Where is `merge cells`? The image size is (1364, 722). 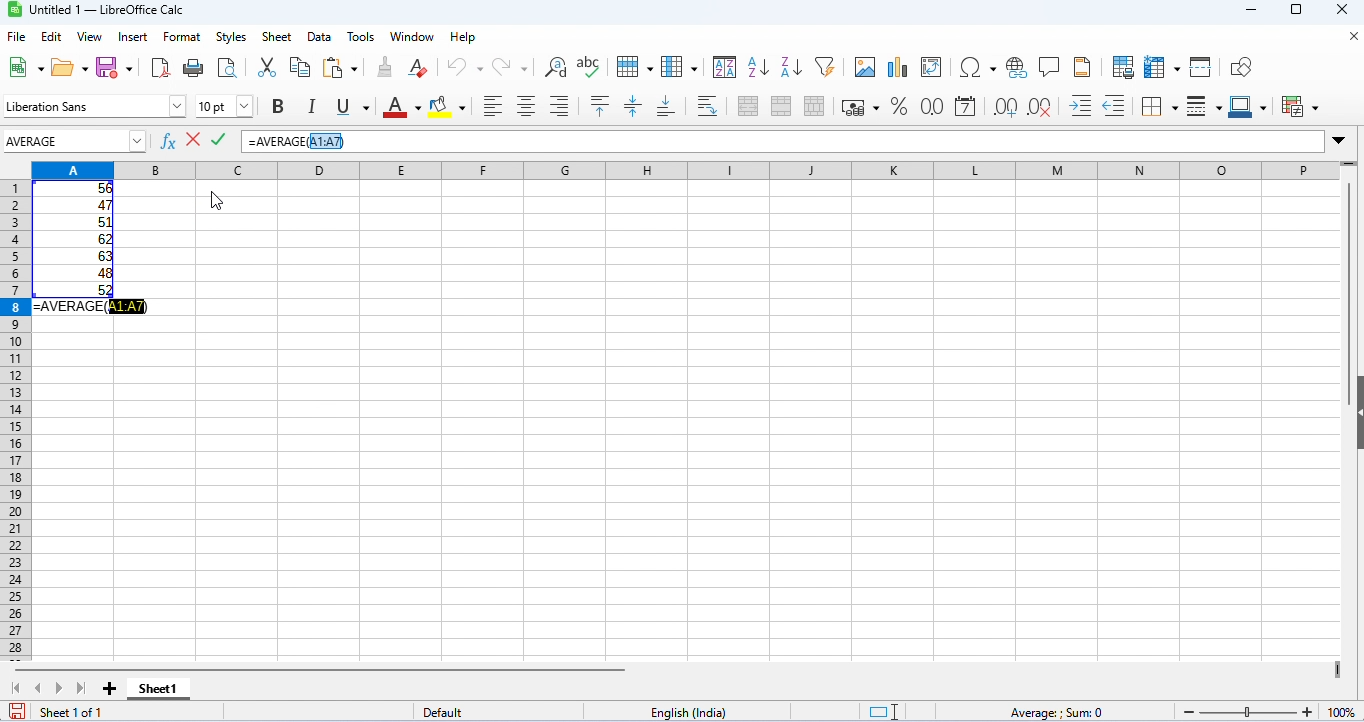 merge cells is located at coordinates (781, 106).